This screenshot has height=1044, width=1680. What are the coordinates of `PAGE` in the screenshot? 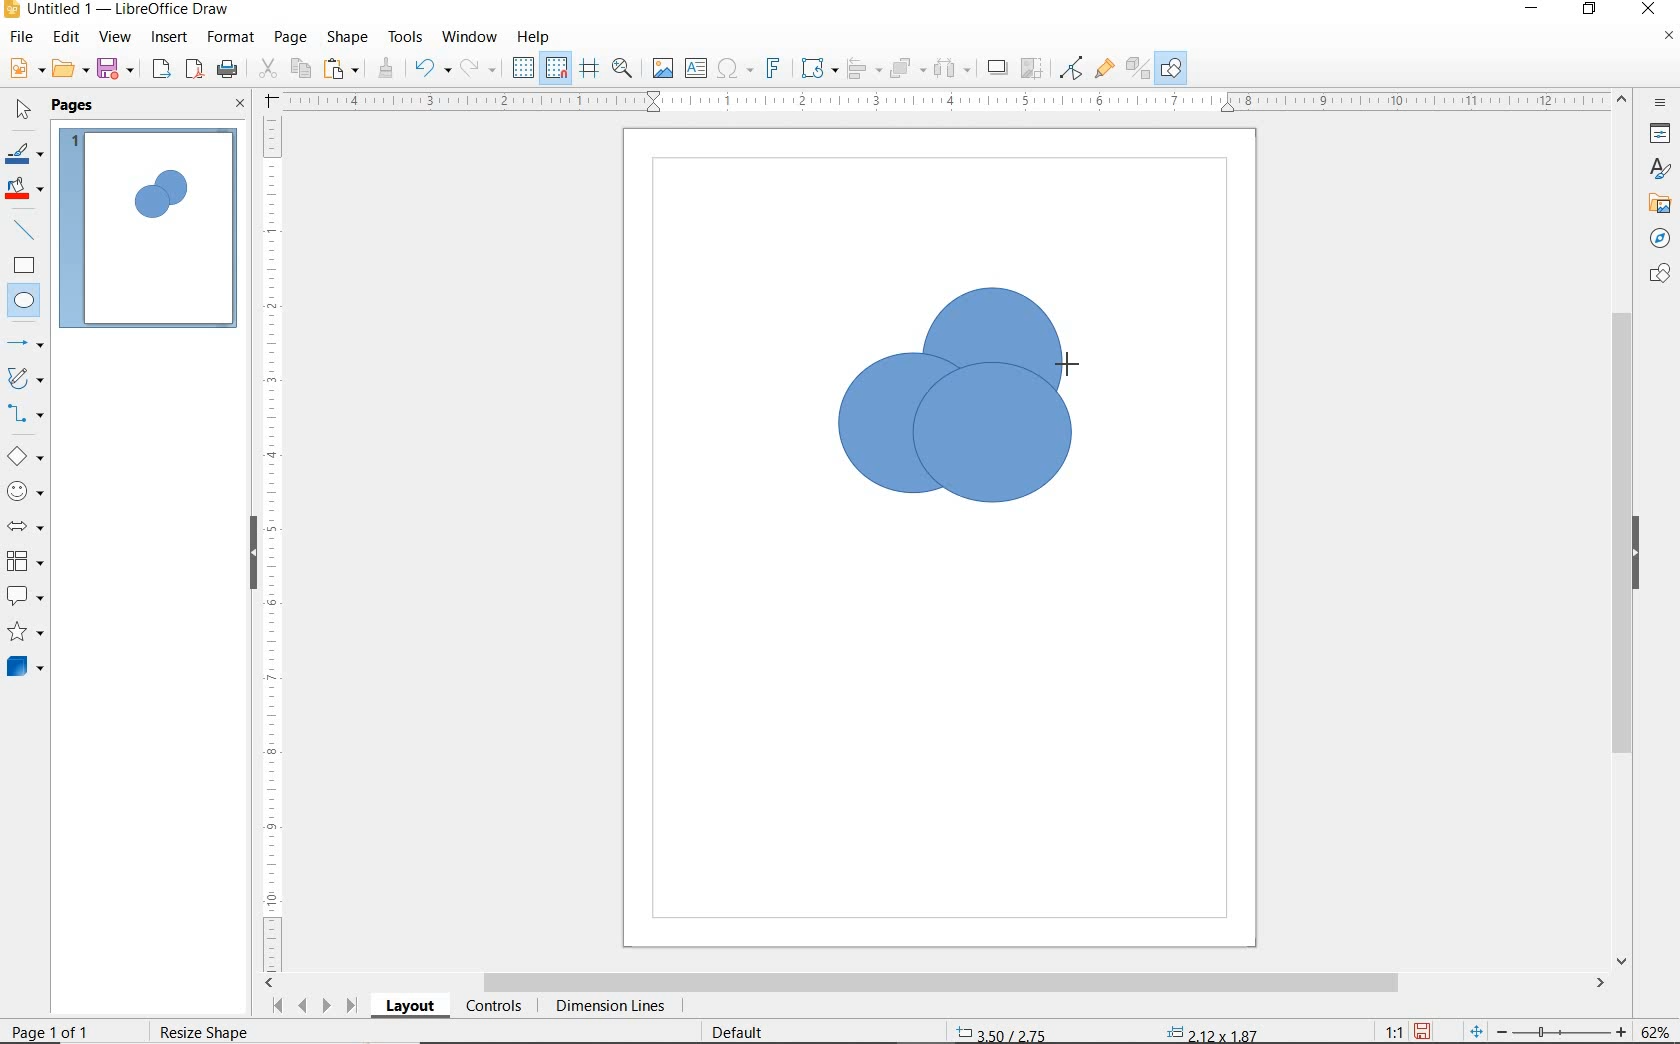 It's located at (290, 37).